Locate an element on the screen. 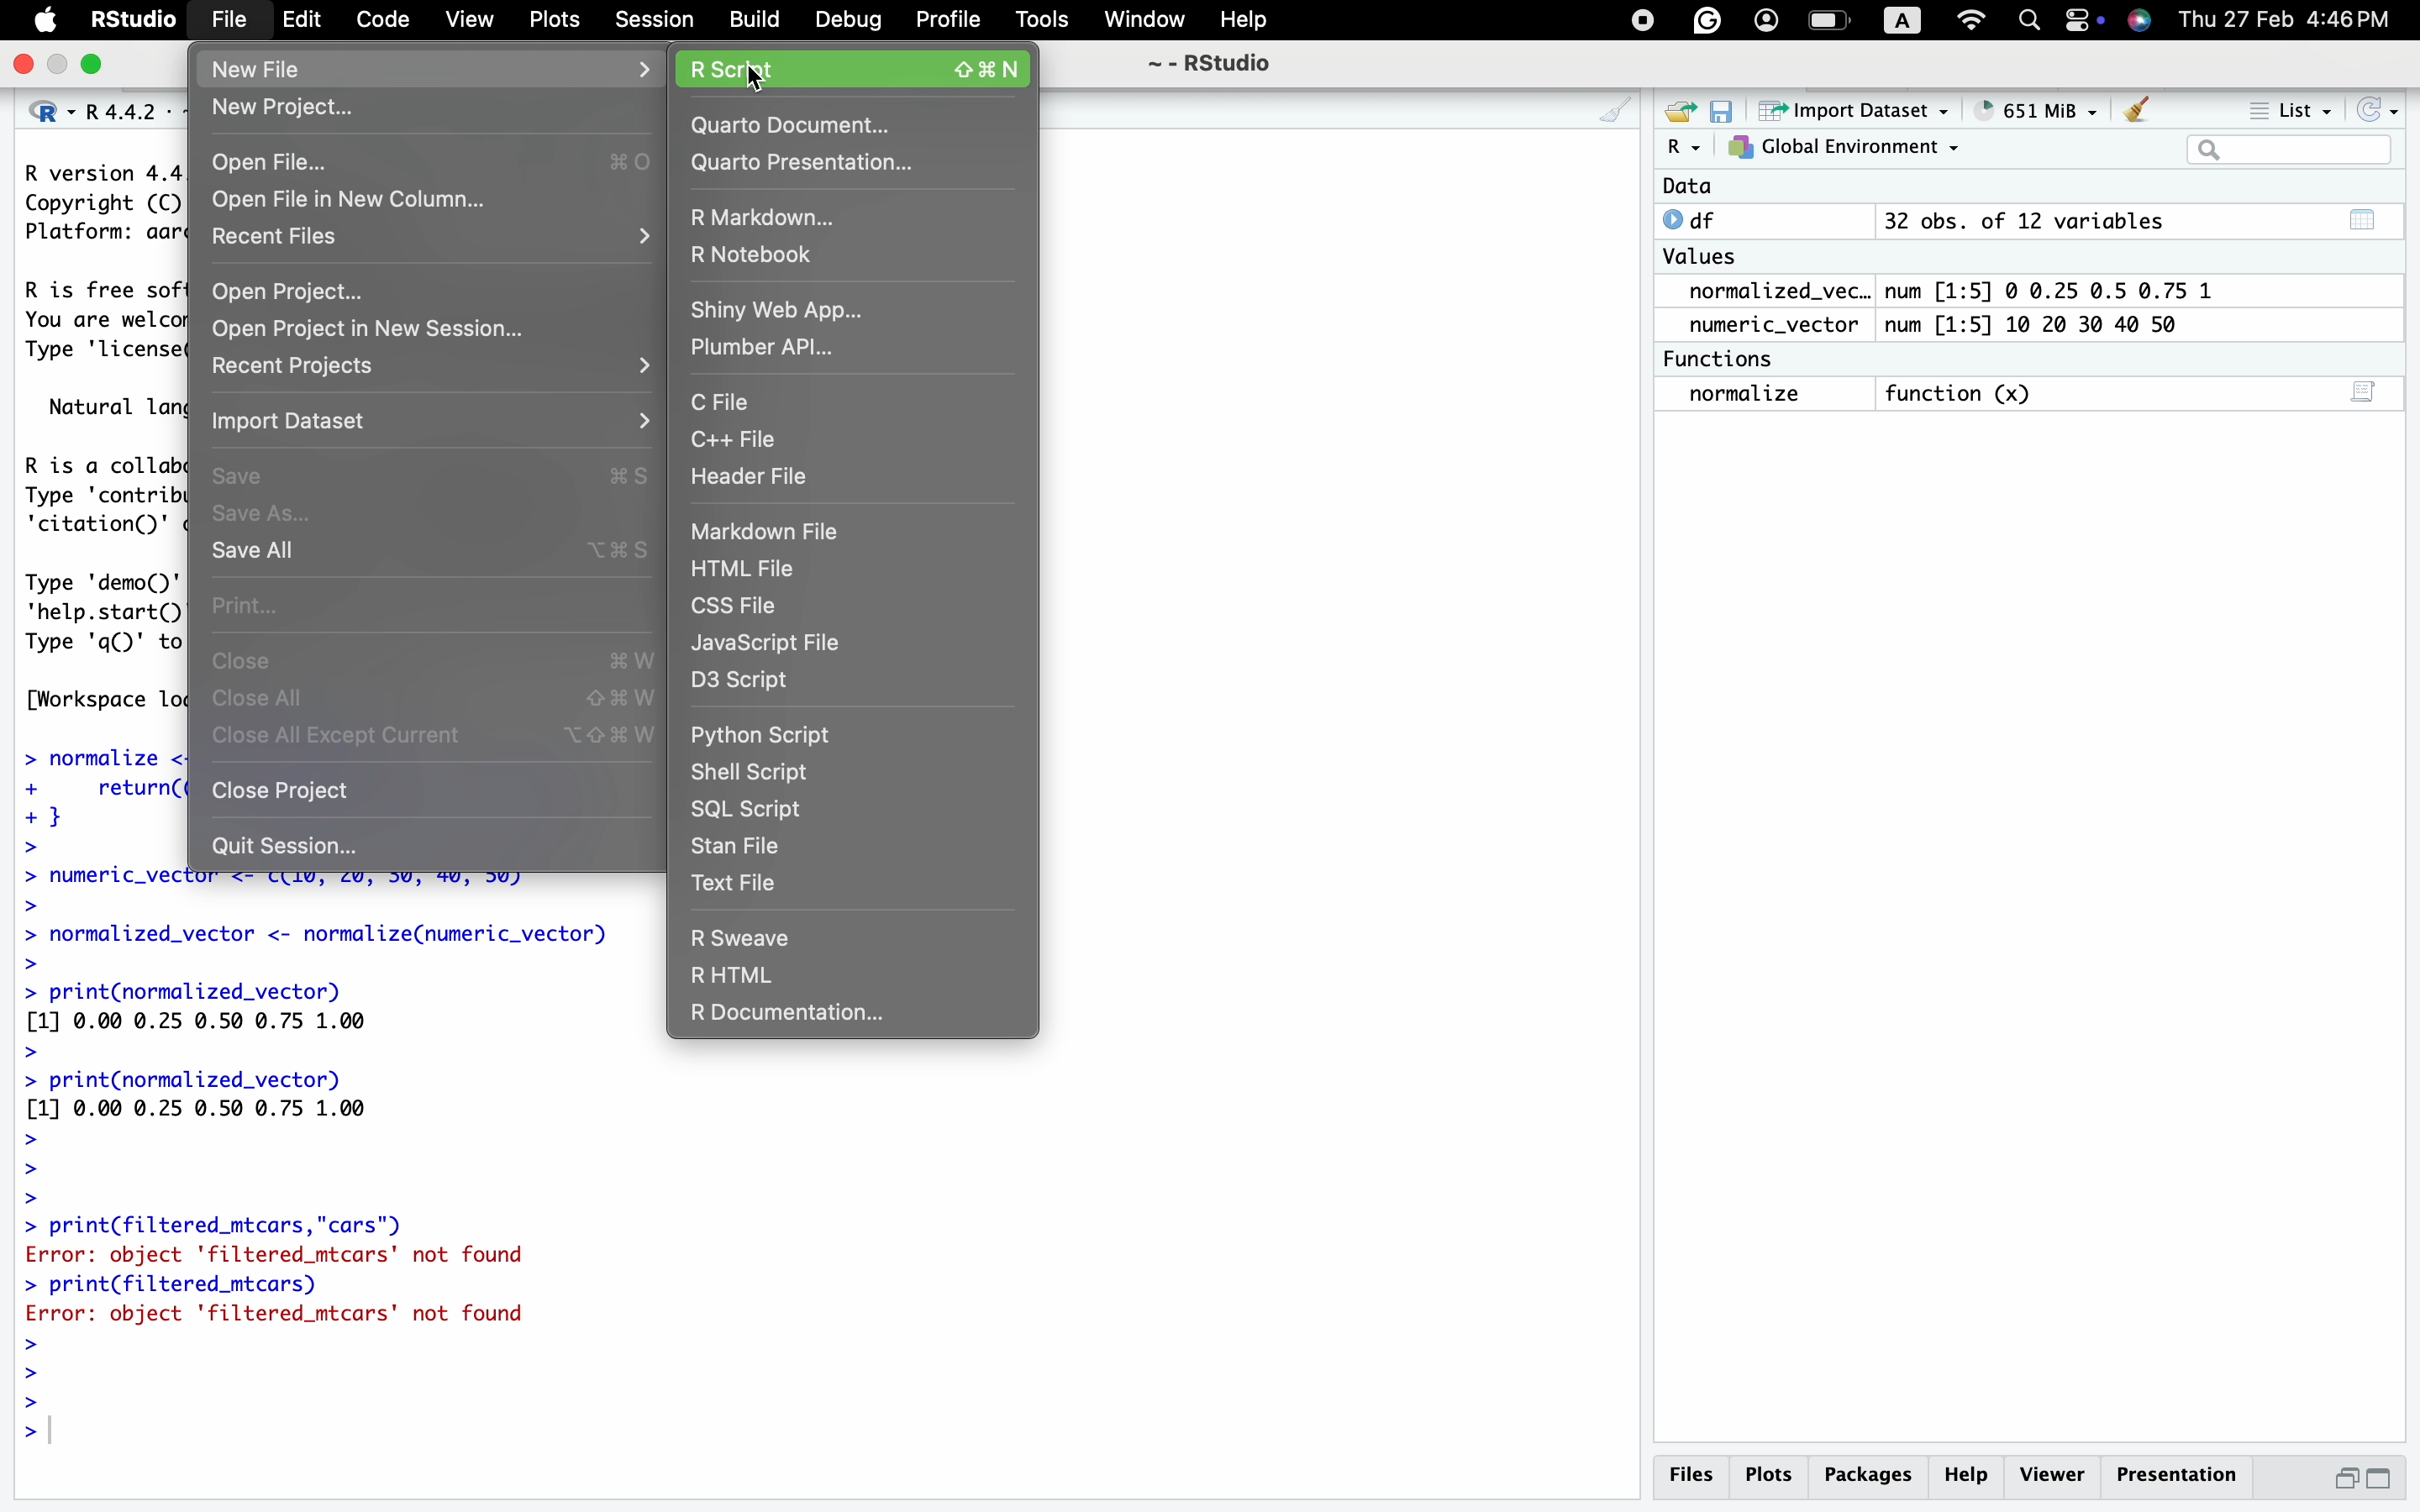 This screenshot has height=1512, width=2420. Quarto Document... is located at coordinates (812, 121).